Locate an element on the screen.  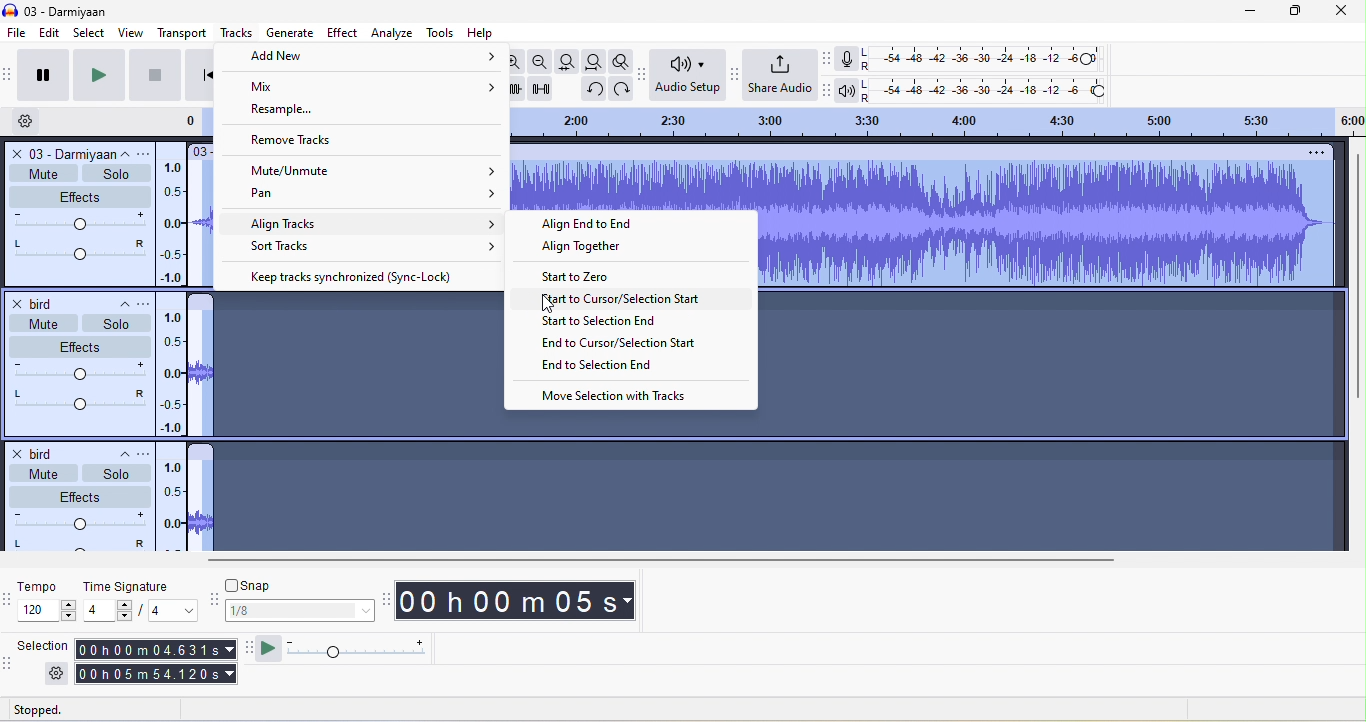
select is located at coordinates (86, 33).